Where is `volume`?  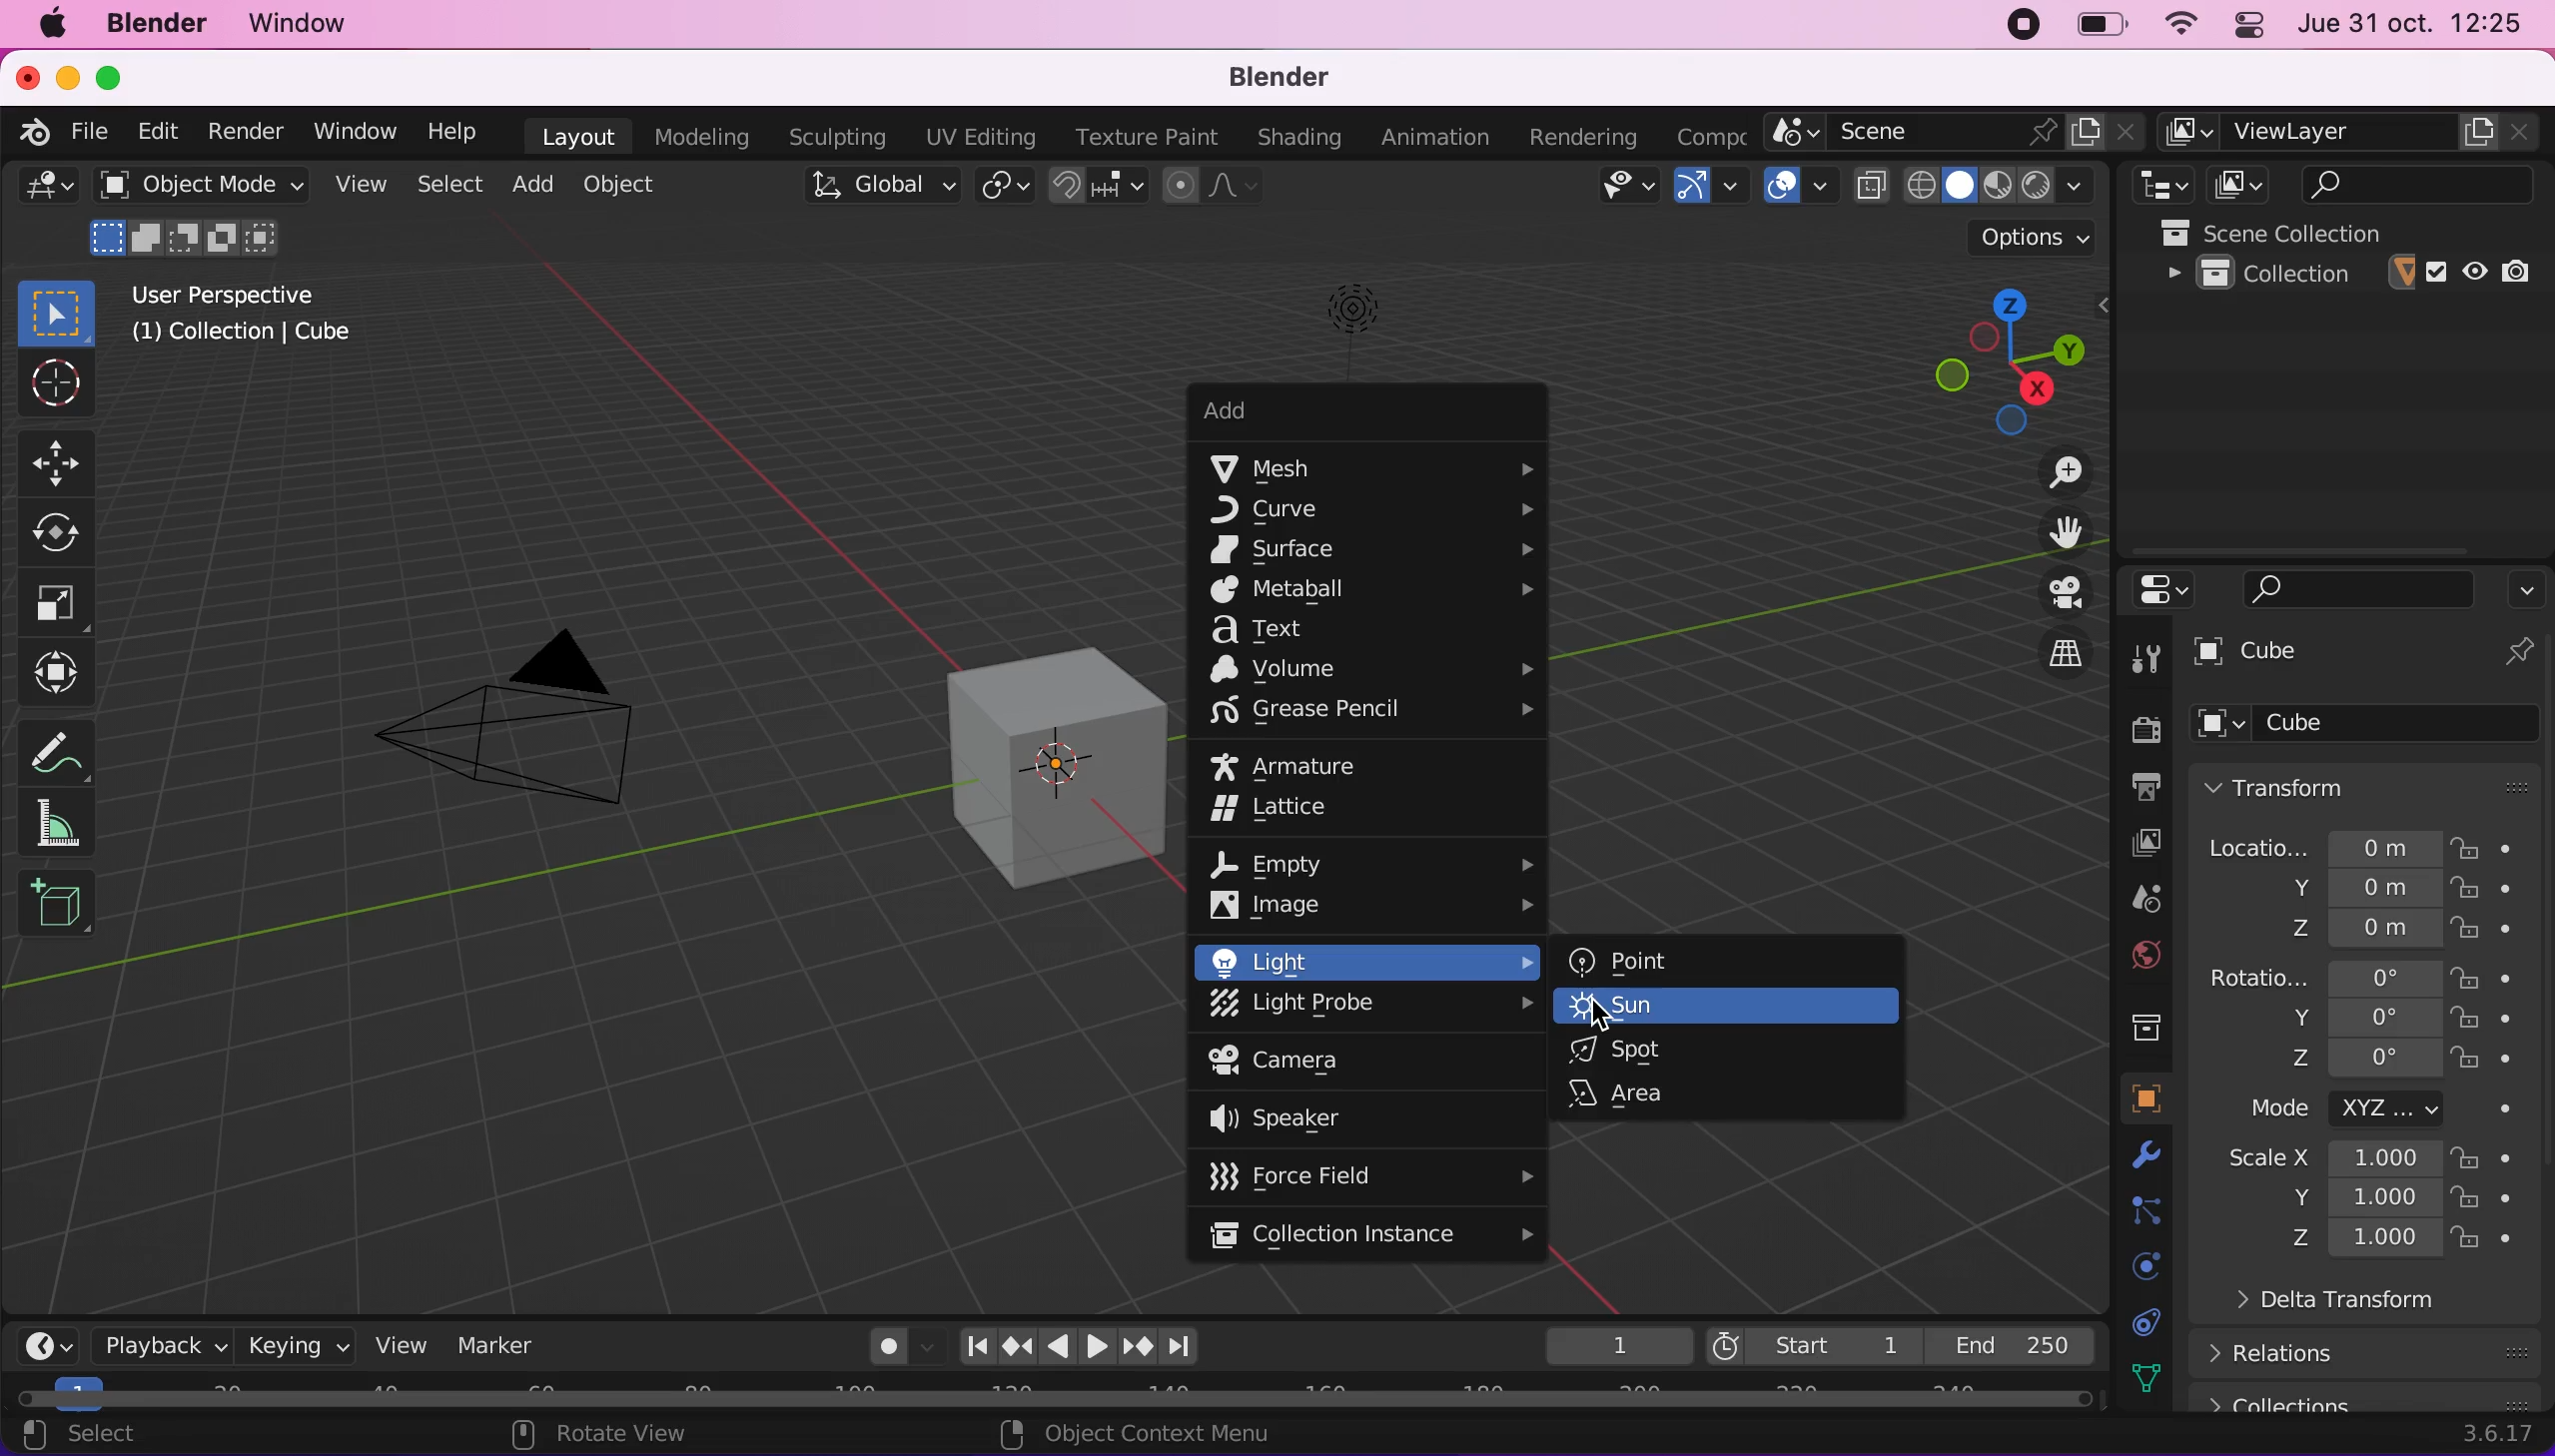
volume is located at coordinates (1369, 669).